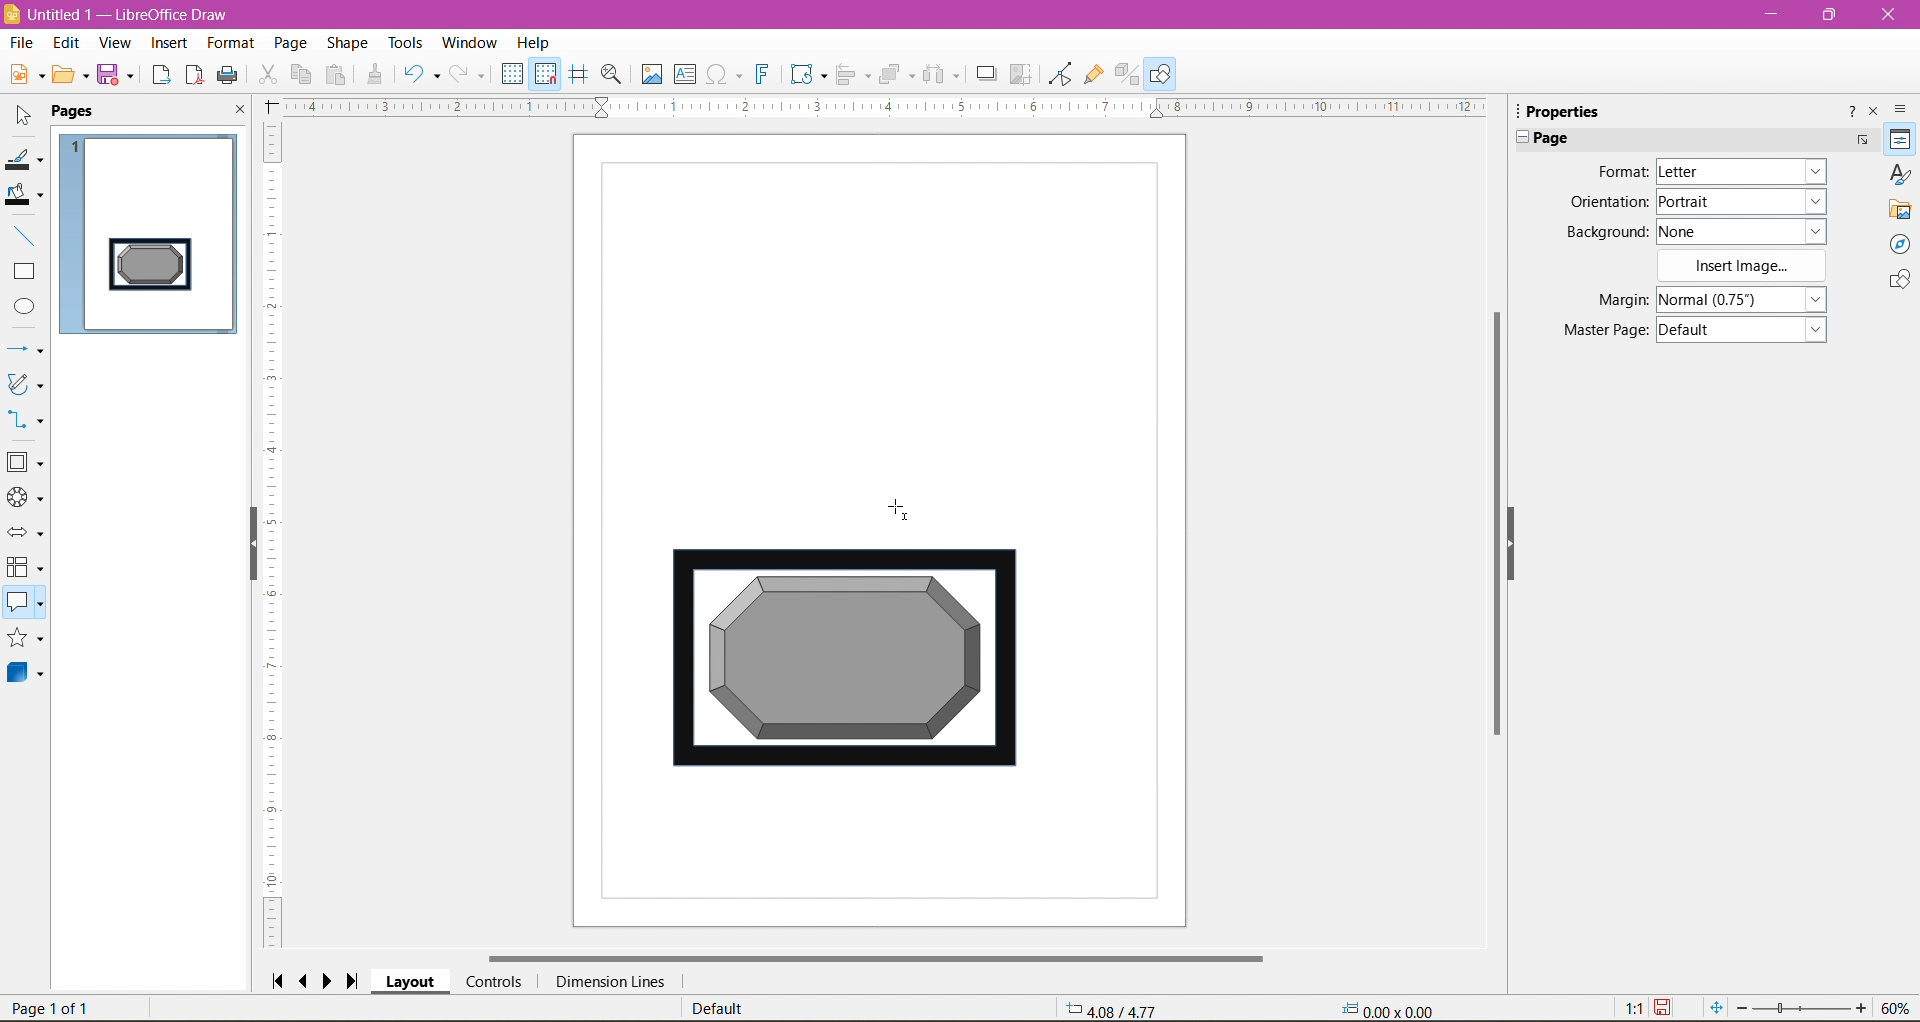  Describe the element at coordinates (609, 982) in the screenshot. I see `Dimension Lines` at that location.